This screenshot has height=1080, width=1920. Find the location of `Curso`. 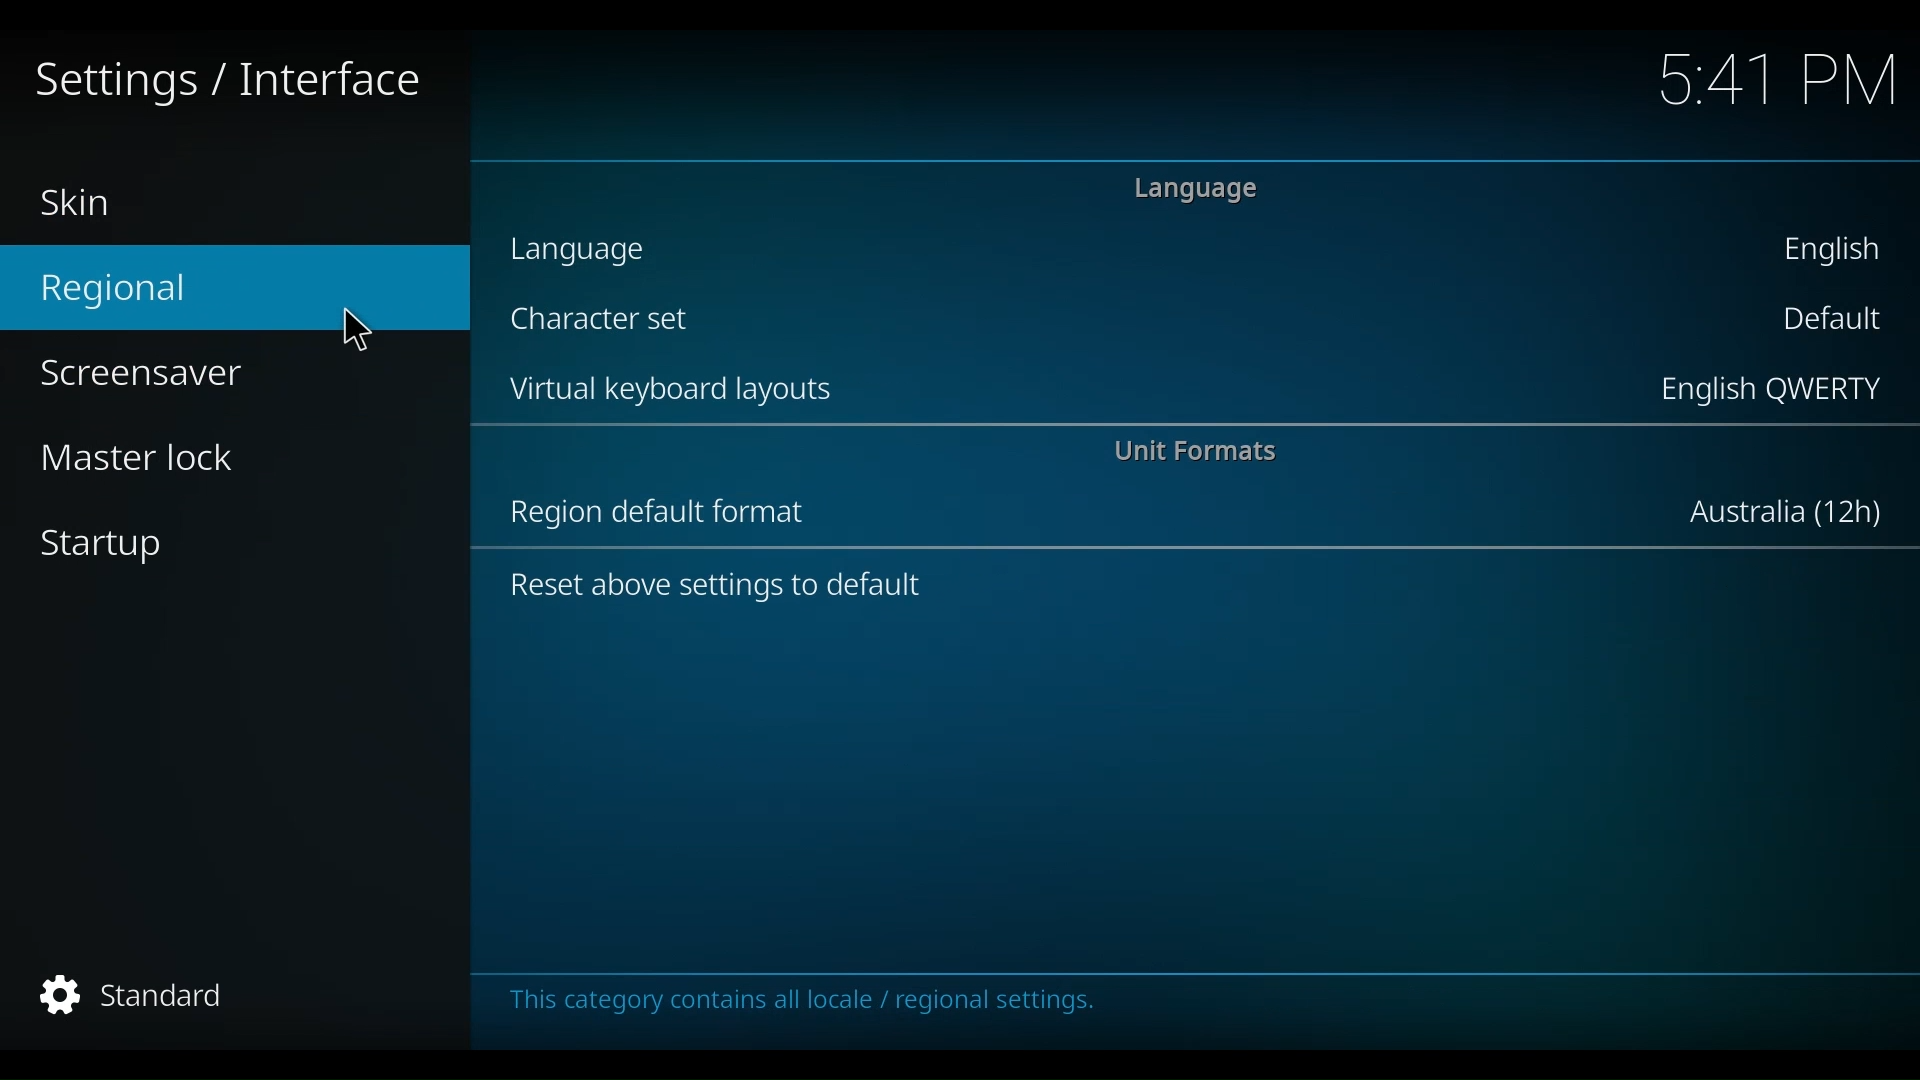

Curso is located at coordinates (369, 331).